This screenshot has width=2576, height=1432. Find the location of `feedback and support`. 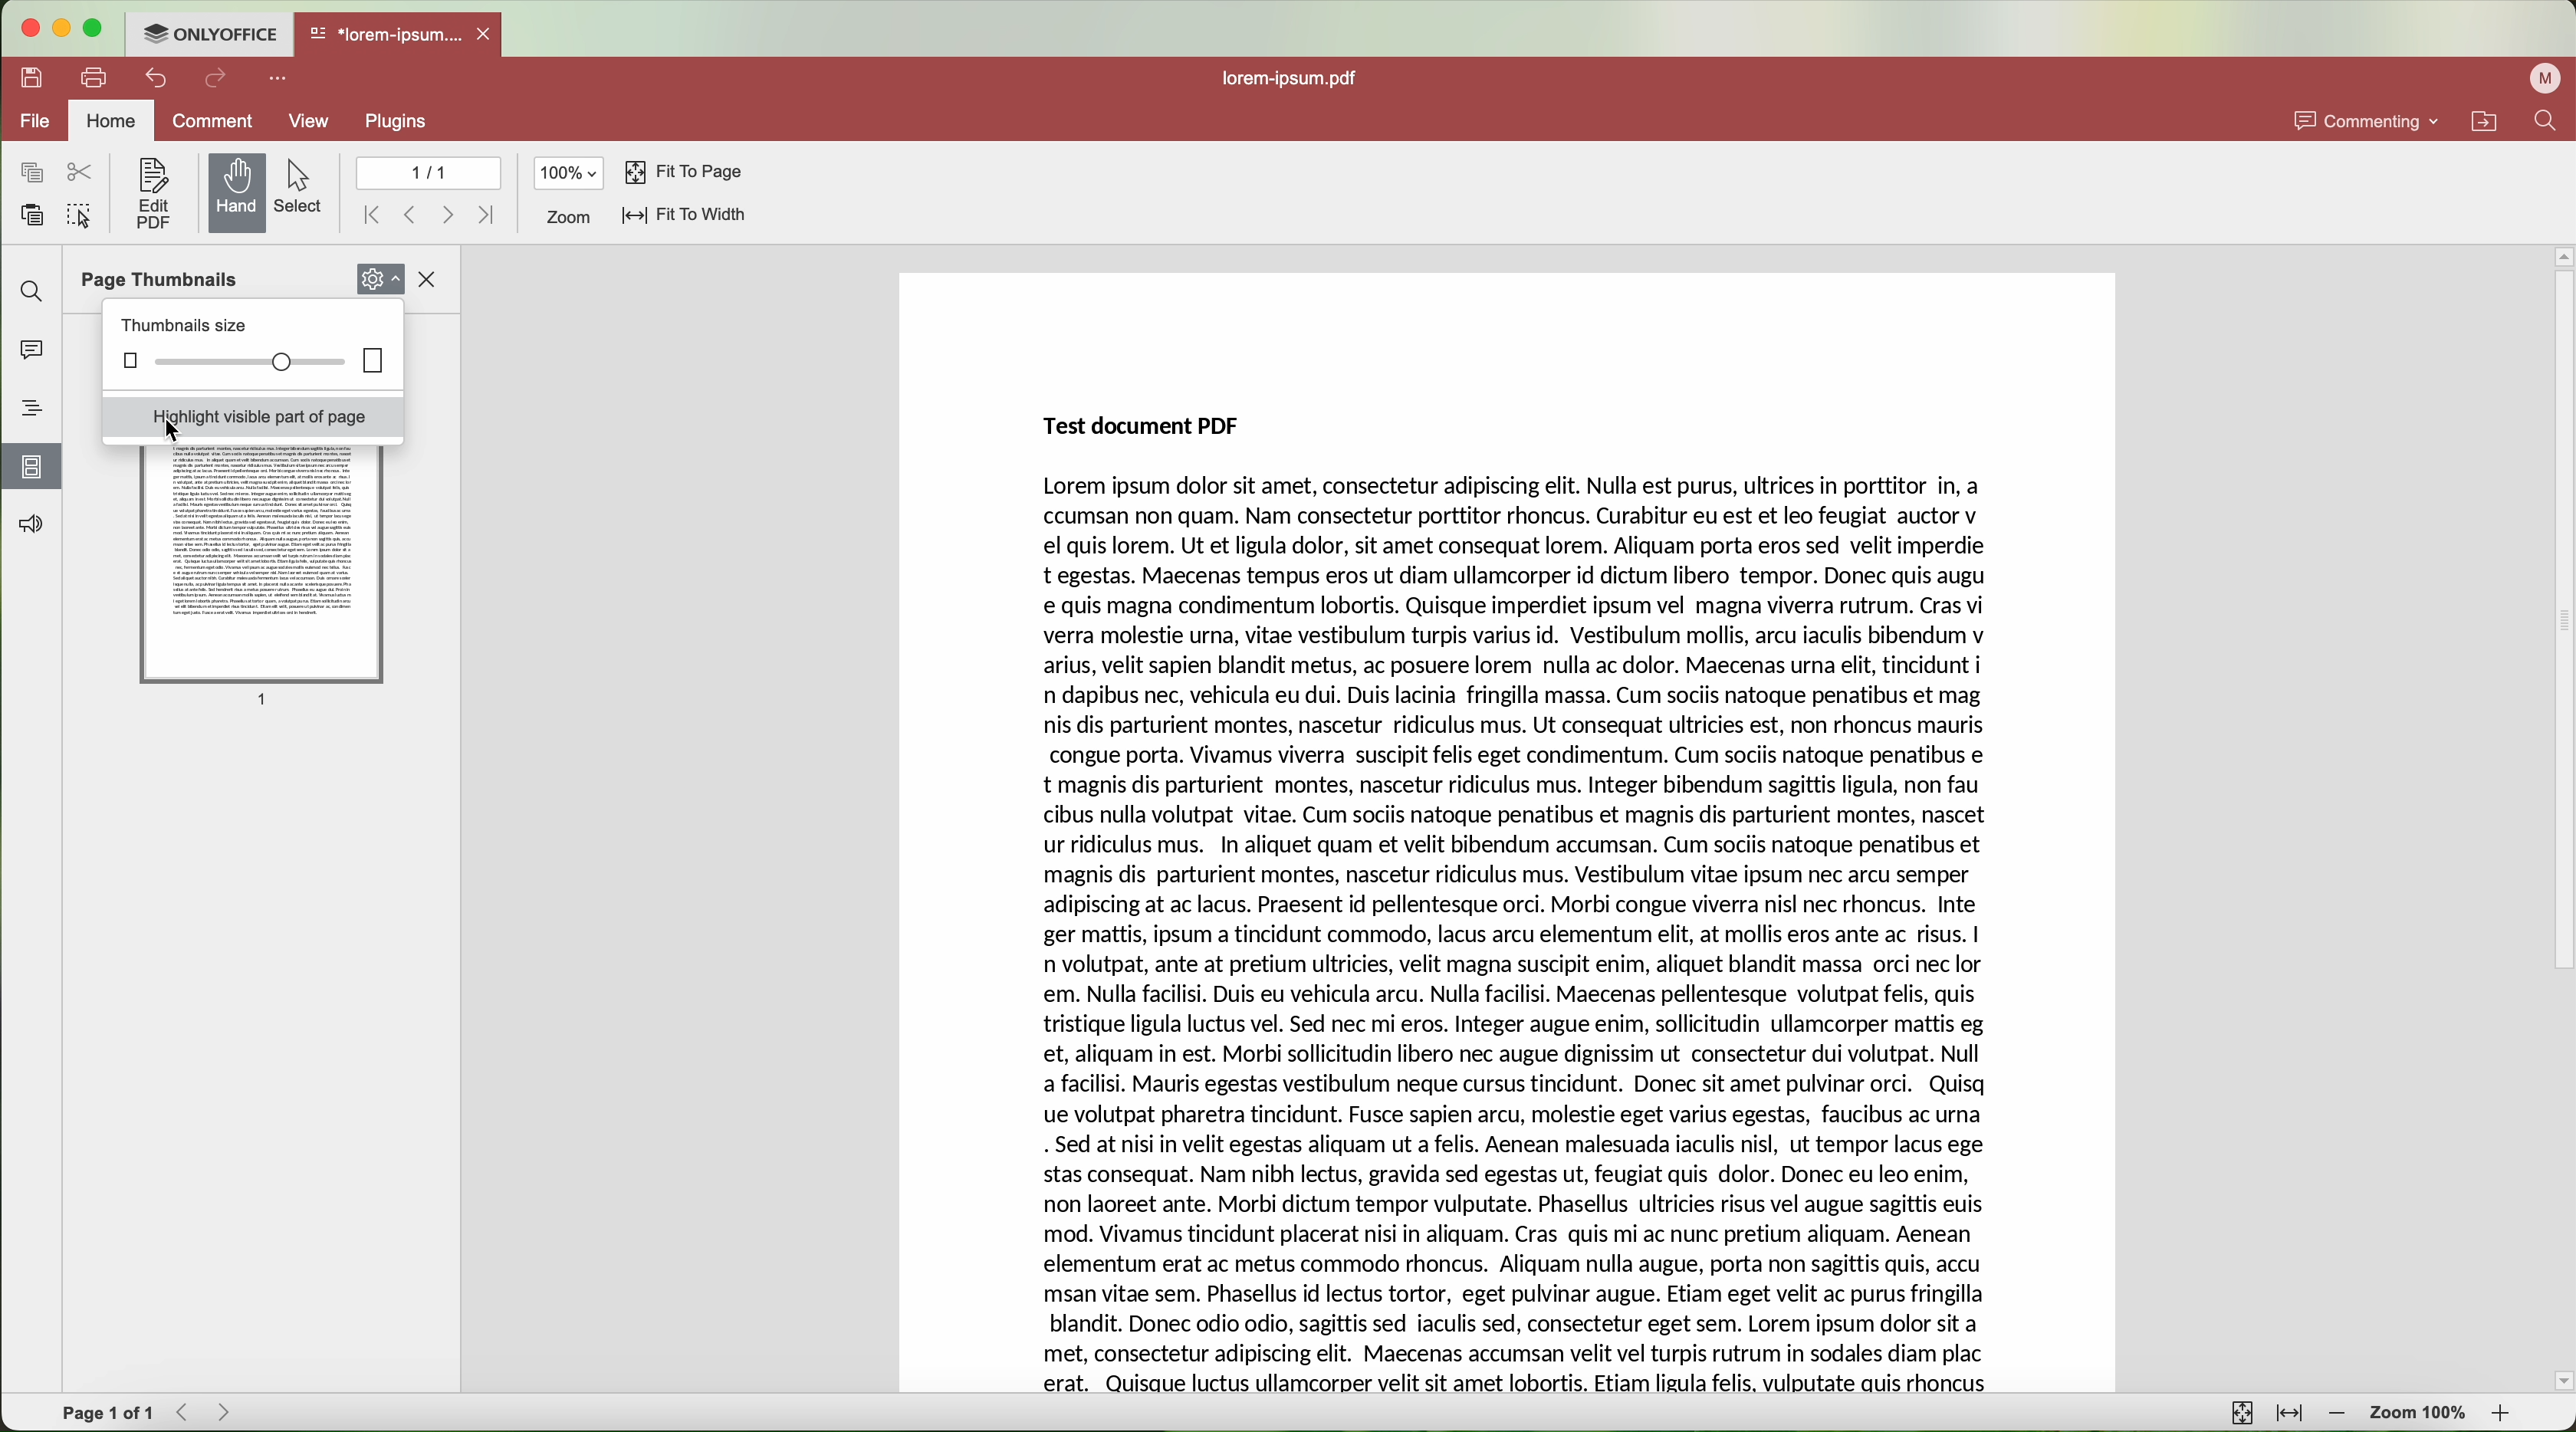

feedback and support is located at coordinates (26, 526).